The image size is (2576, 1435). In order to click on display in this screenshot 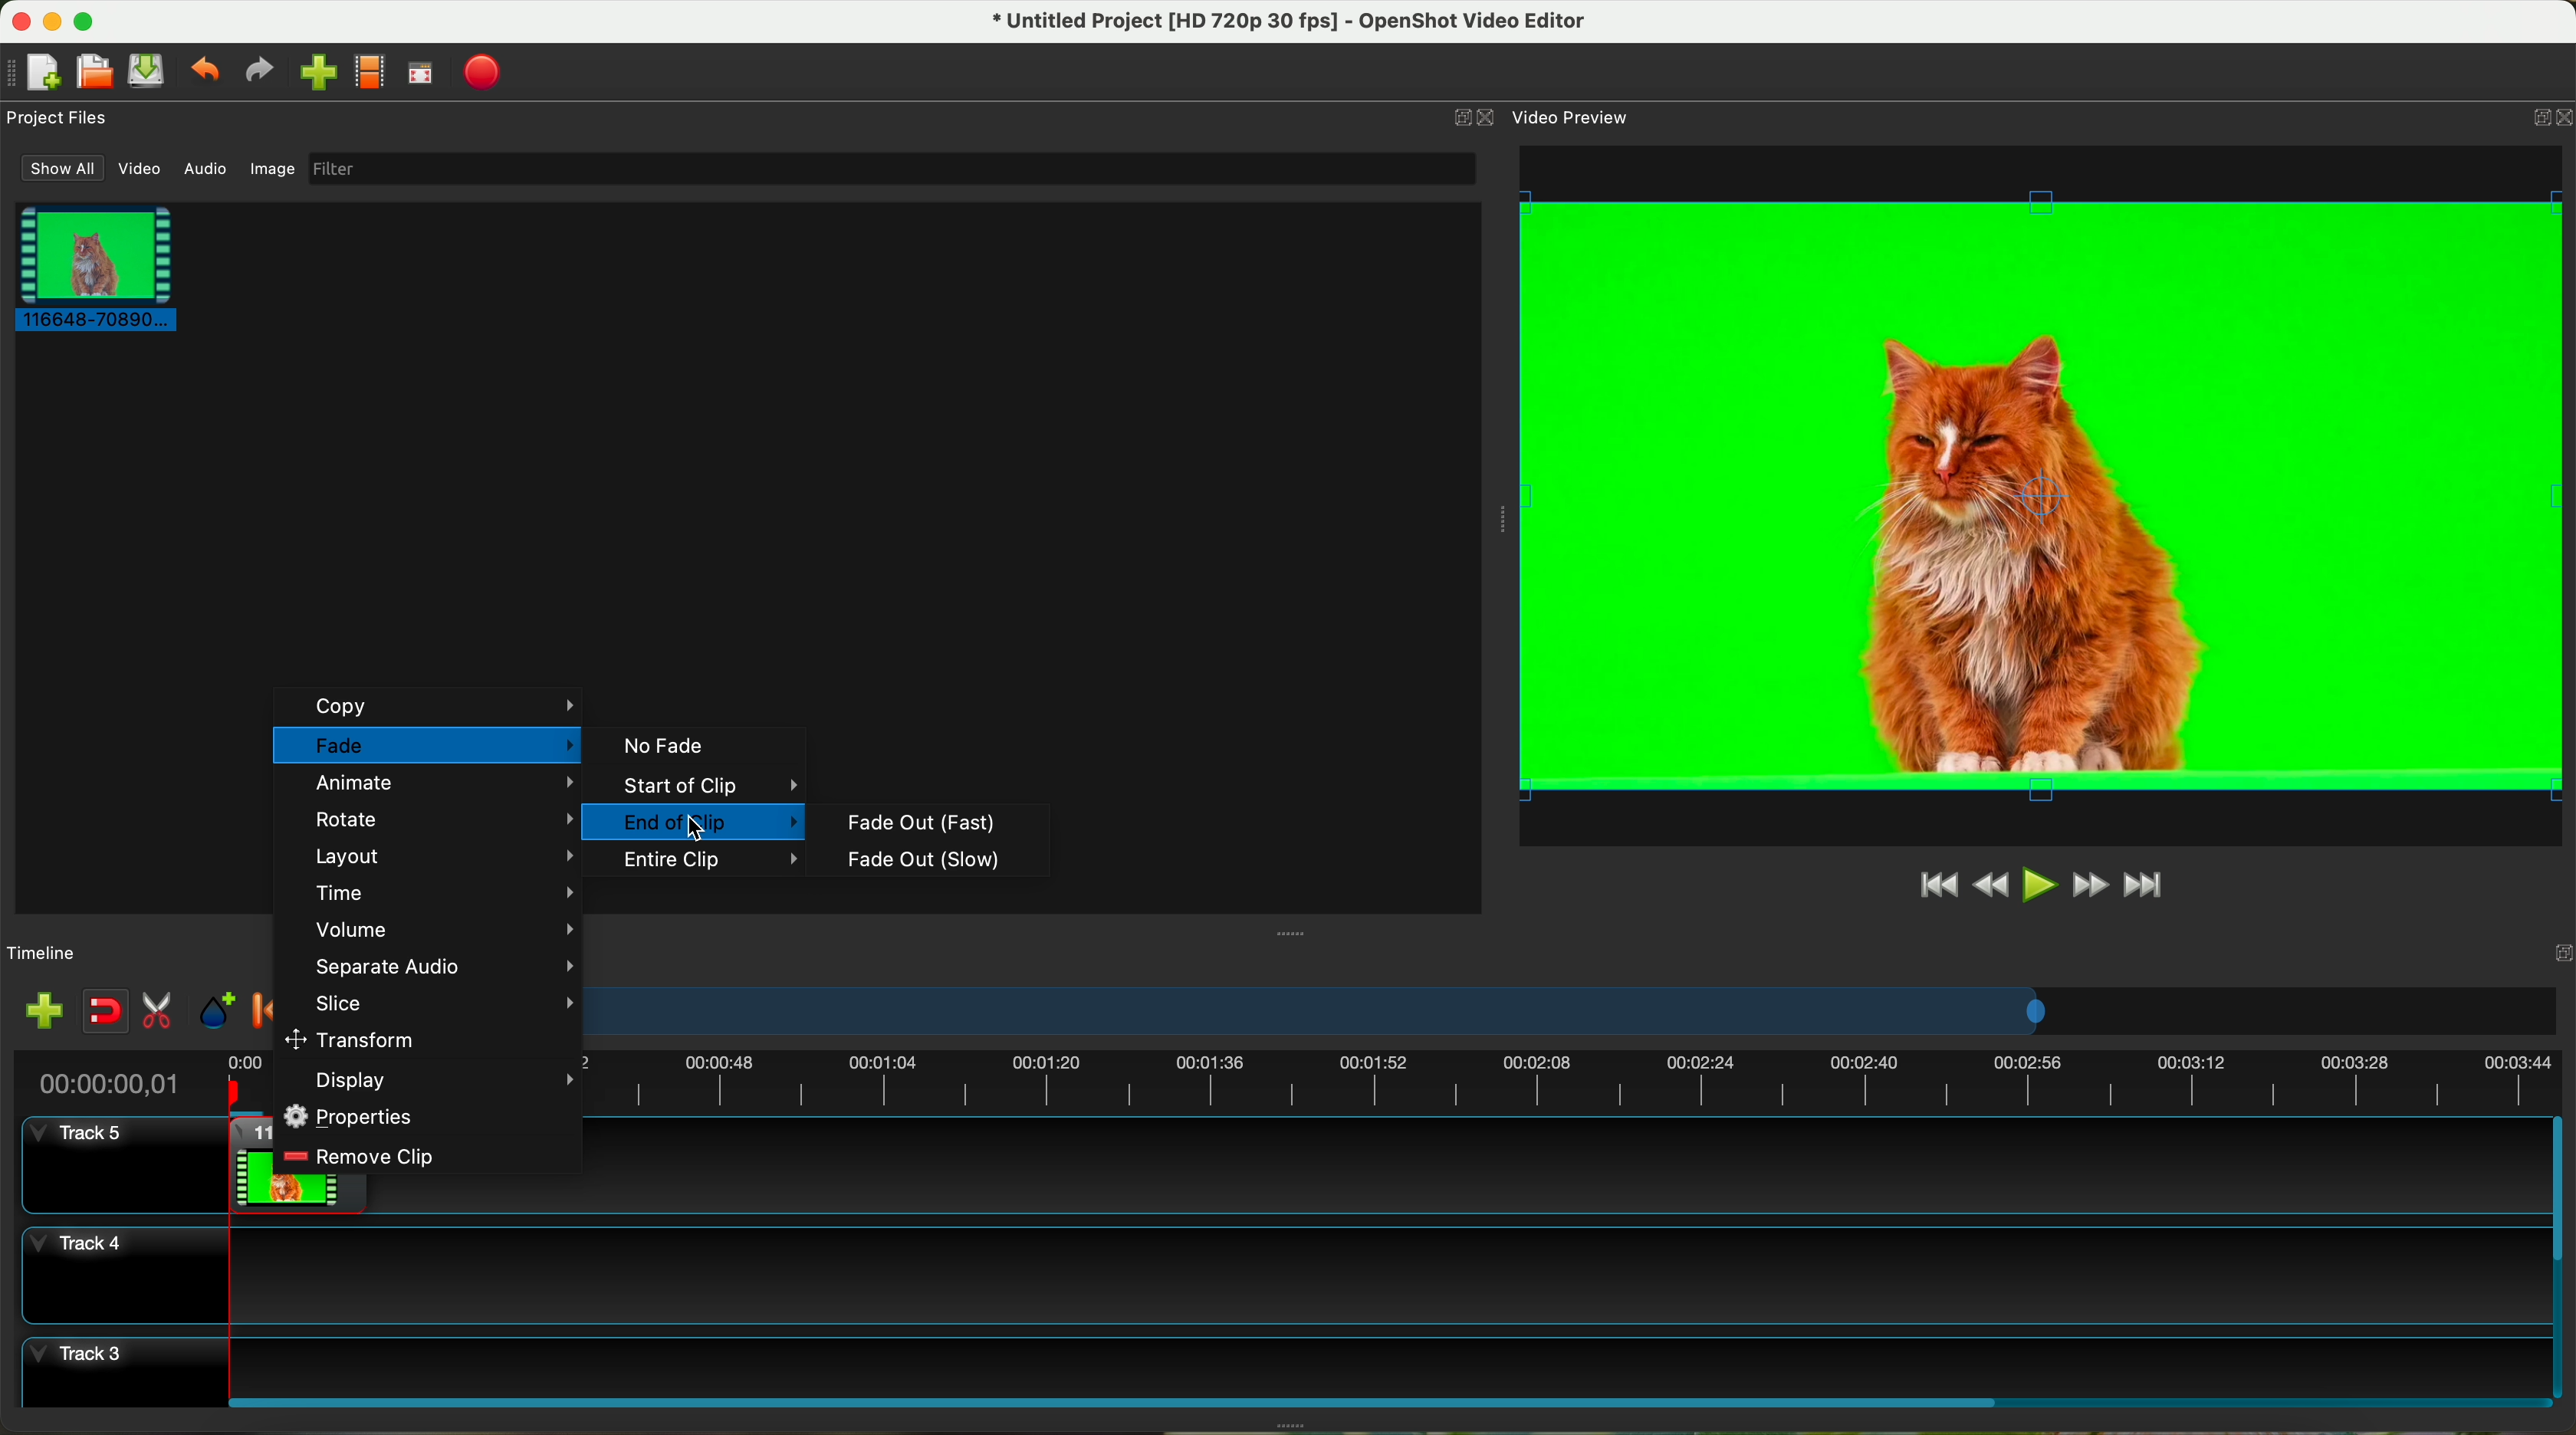, I will do `click(445, 1081)`.